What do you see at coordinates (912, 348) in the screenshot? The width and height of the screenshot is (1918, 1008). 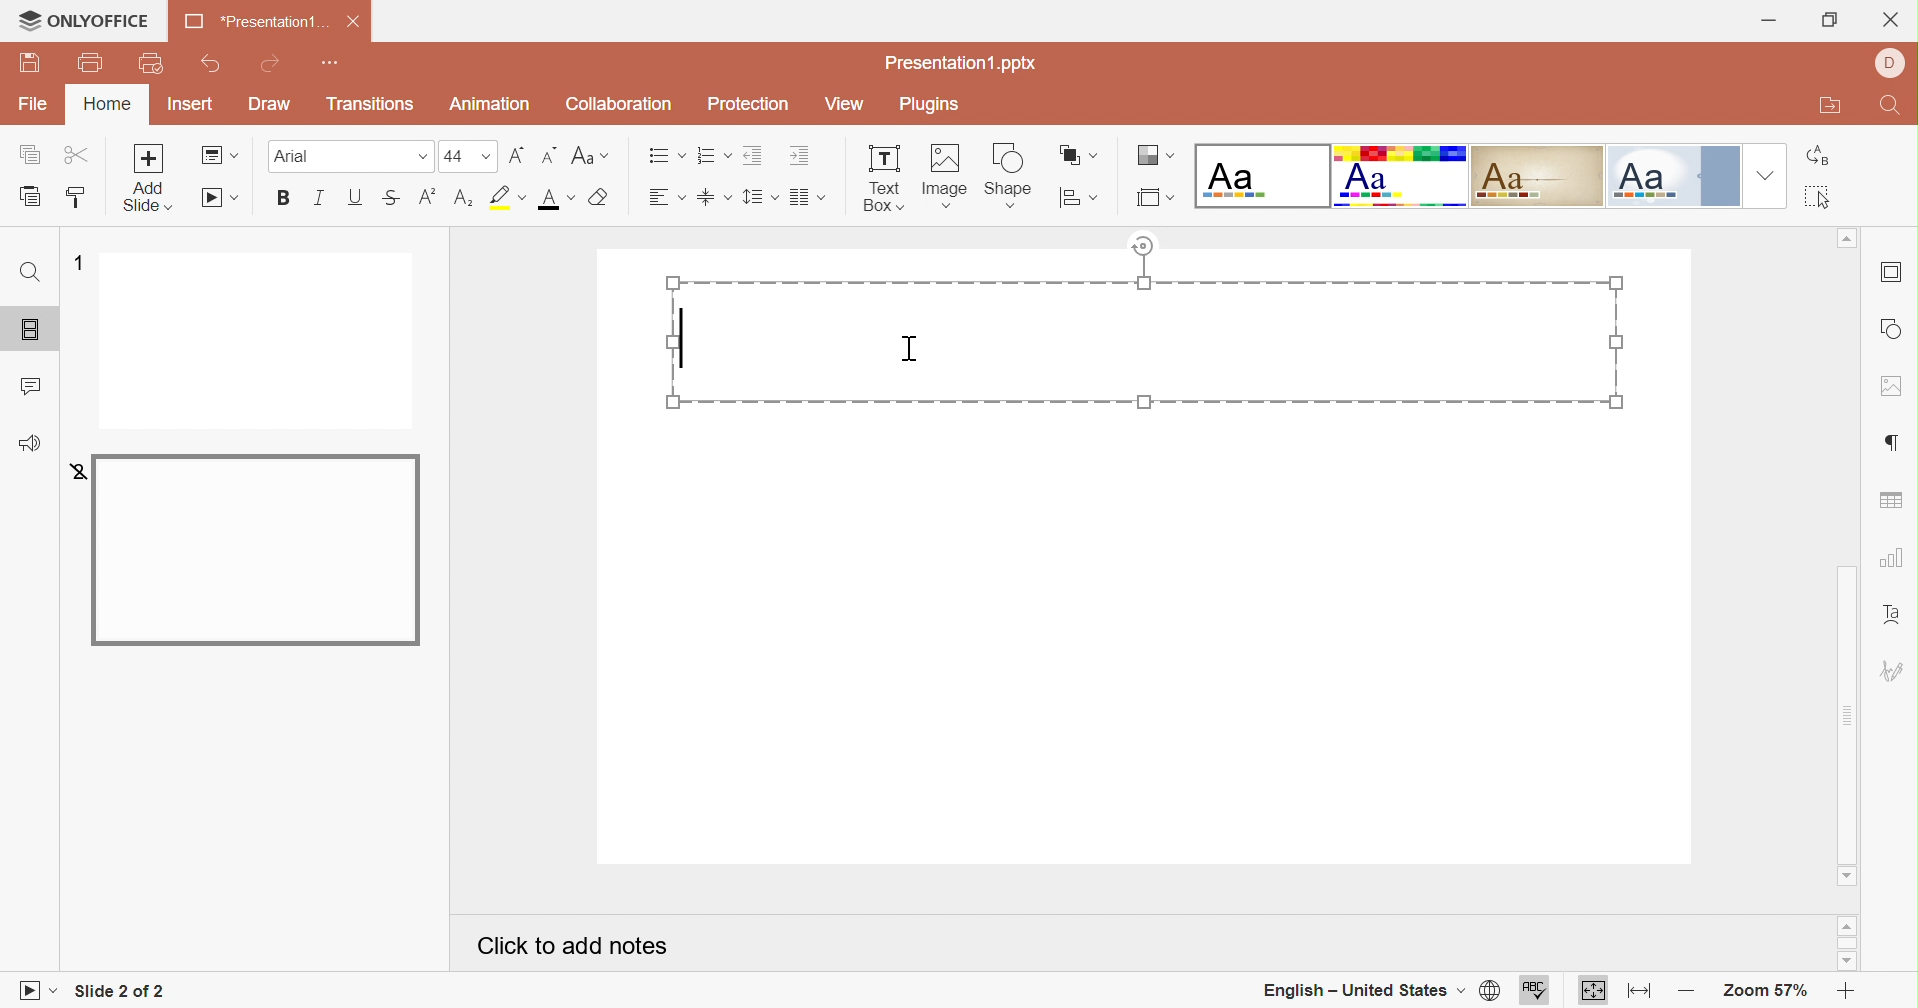 I see `Cursor` at bounding box center [912, 348].